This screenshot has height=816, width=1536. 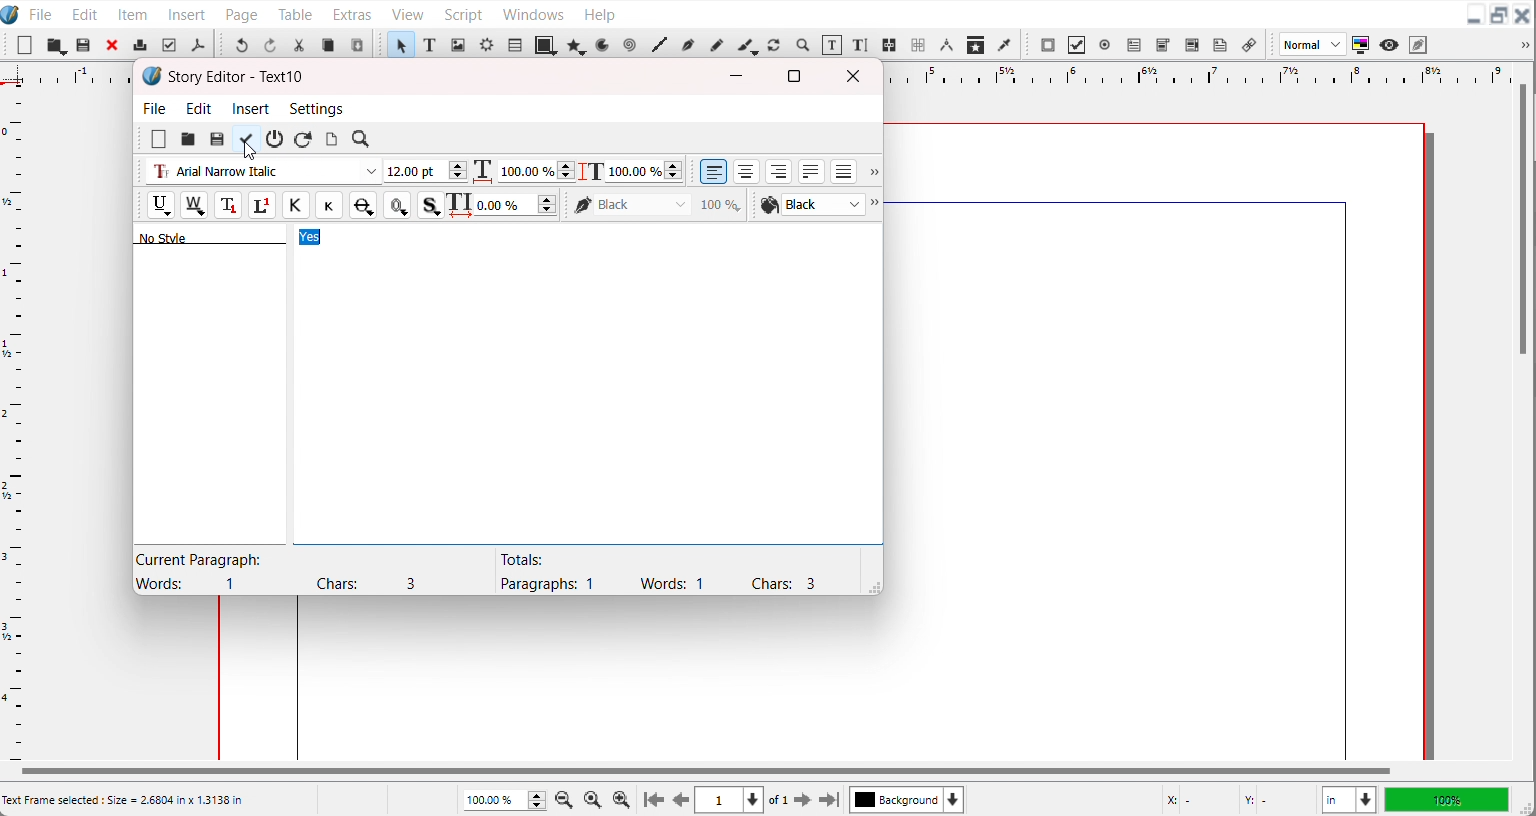 What do you see at coordinates (1133, 46) in the screenshot?
I see `PDF text field` at bounding box center [1133, 46].